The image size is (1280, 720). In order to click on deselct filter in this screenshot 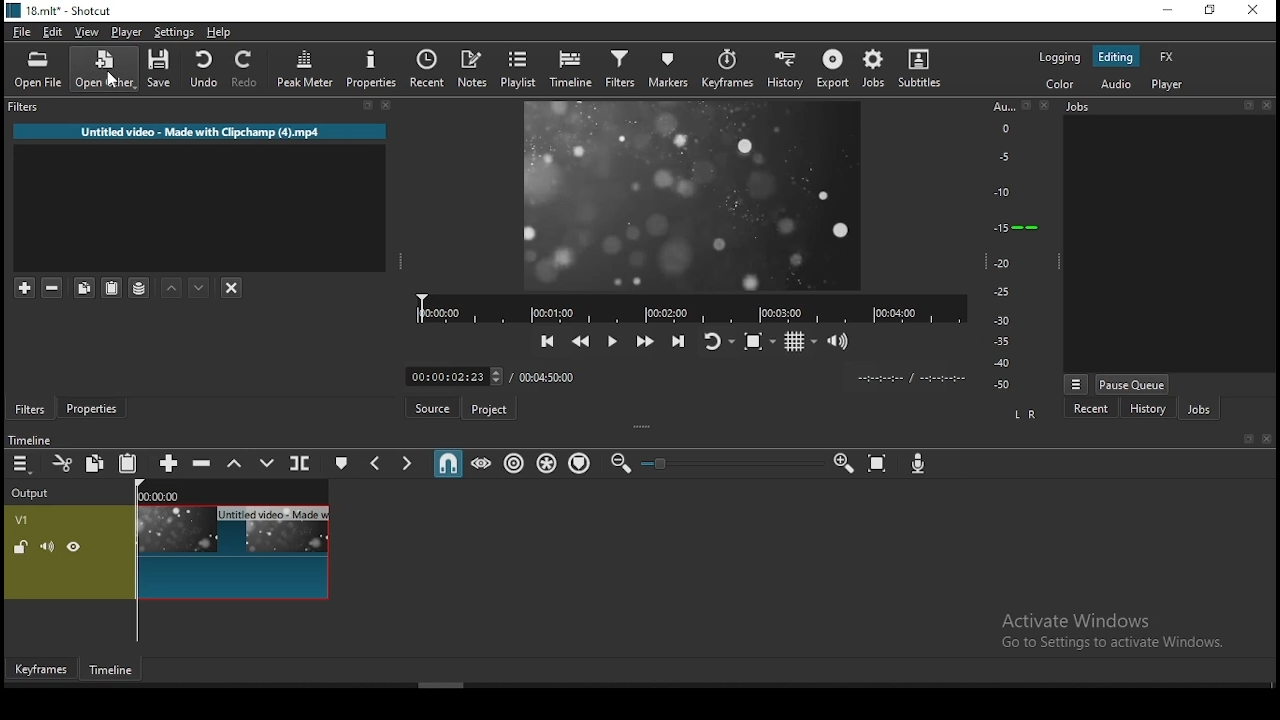, I will do `click(231, 286)`.